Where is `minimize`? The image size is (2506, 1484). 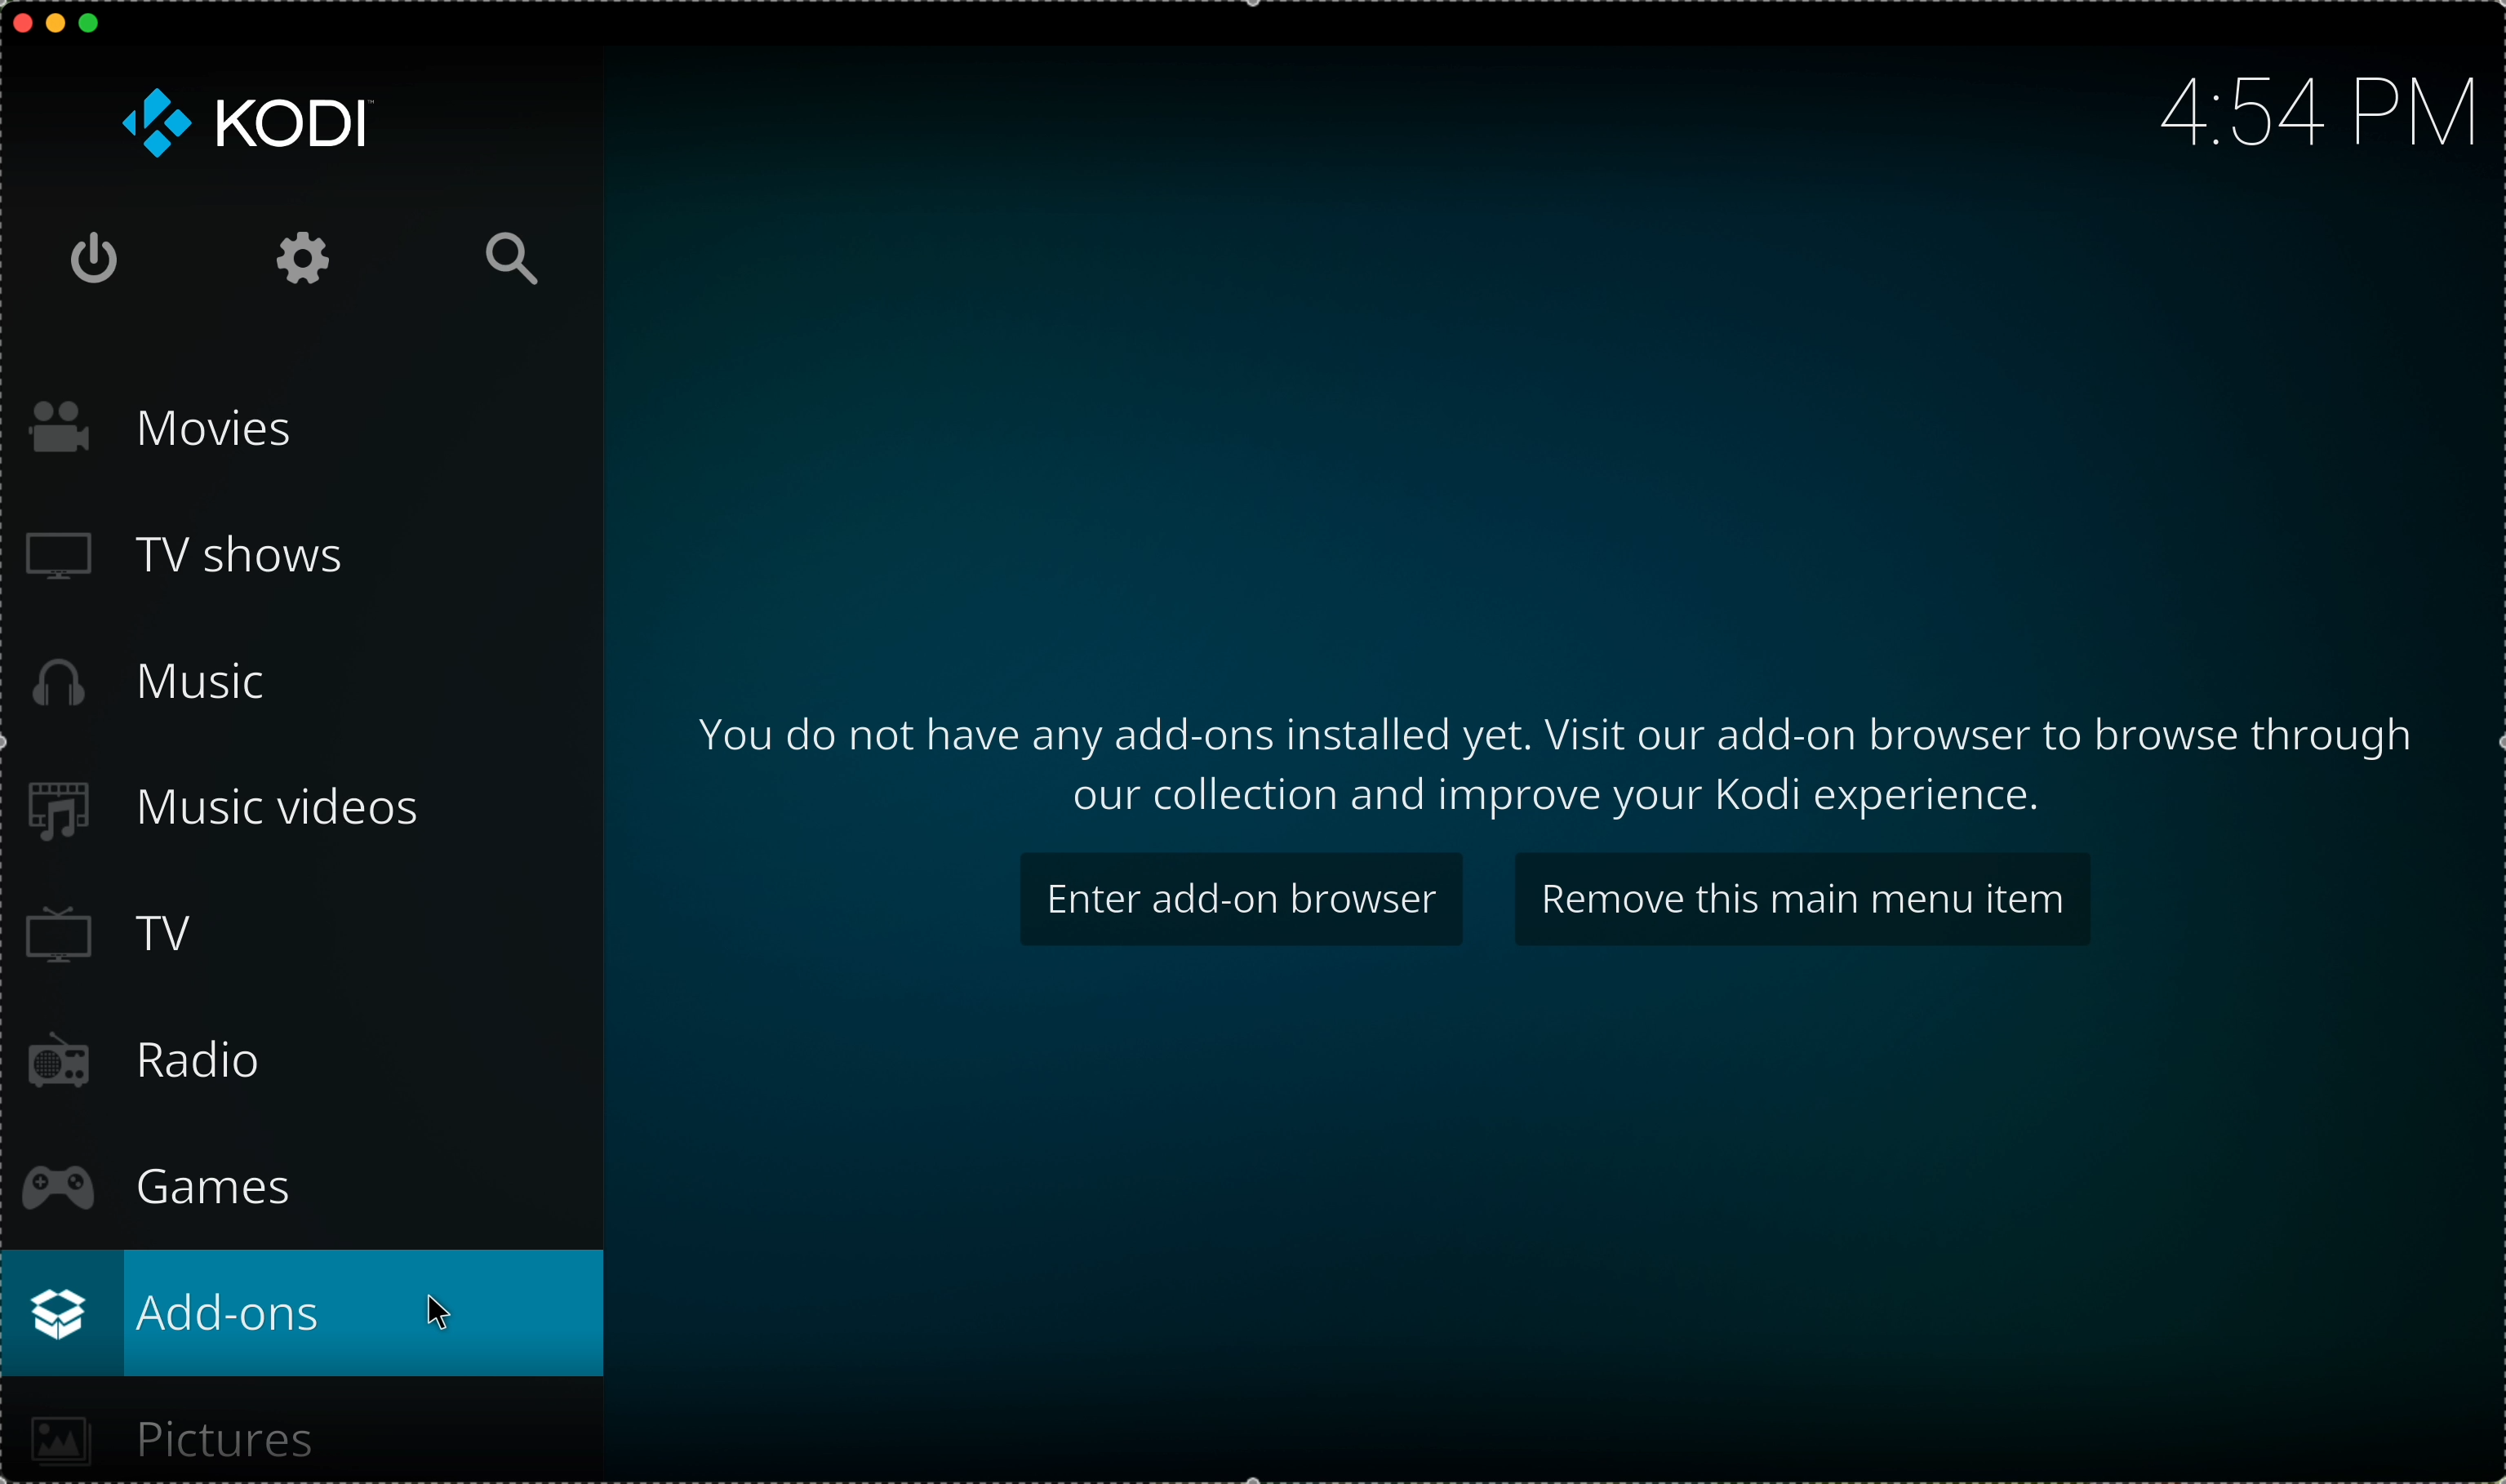 minimize is located at coordinates (58, 23).